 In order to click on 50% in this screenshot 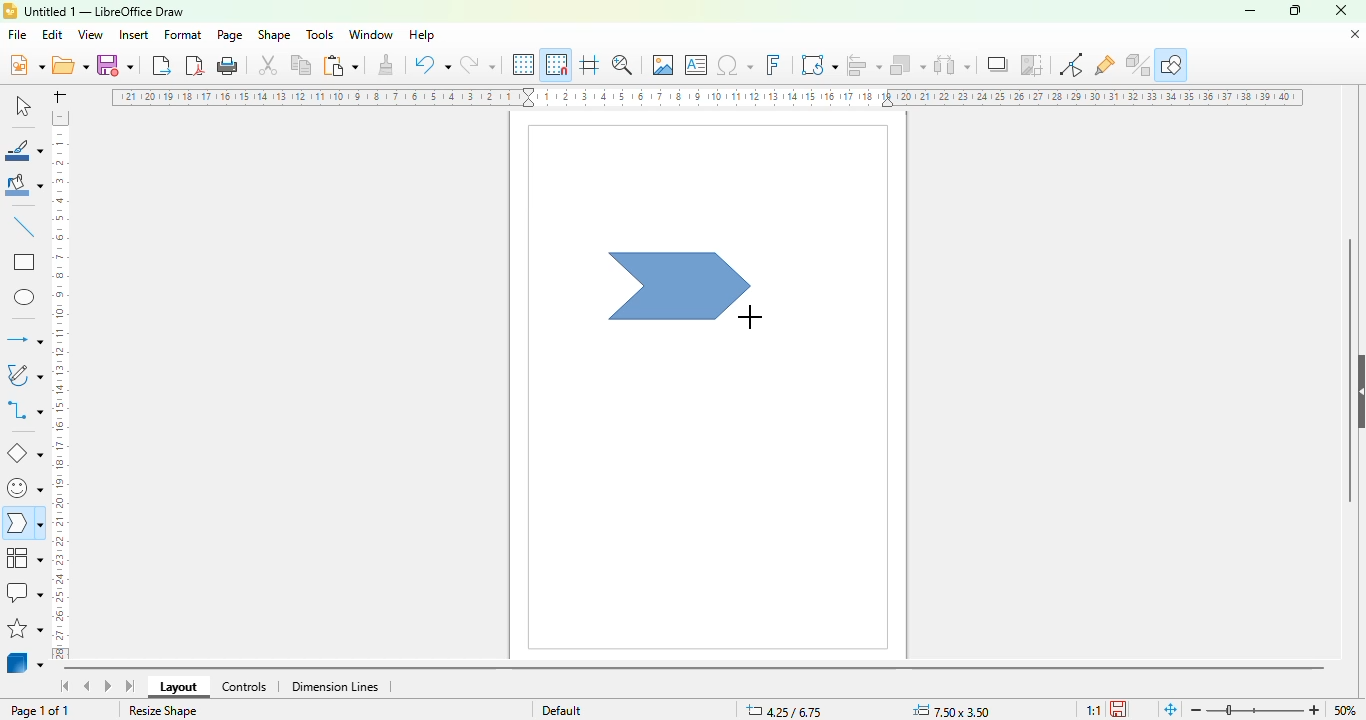, I will do `click(1345, 710)`.